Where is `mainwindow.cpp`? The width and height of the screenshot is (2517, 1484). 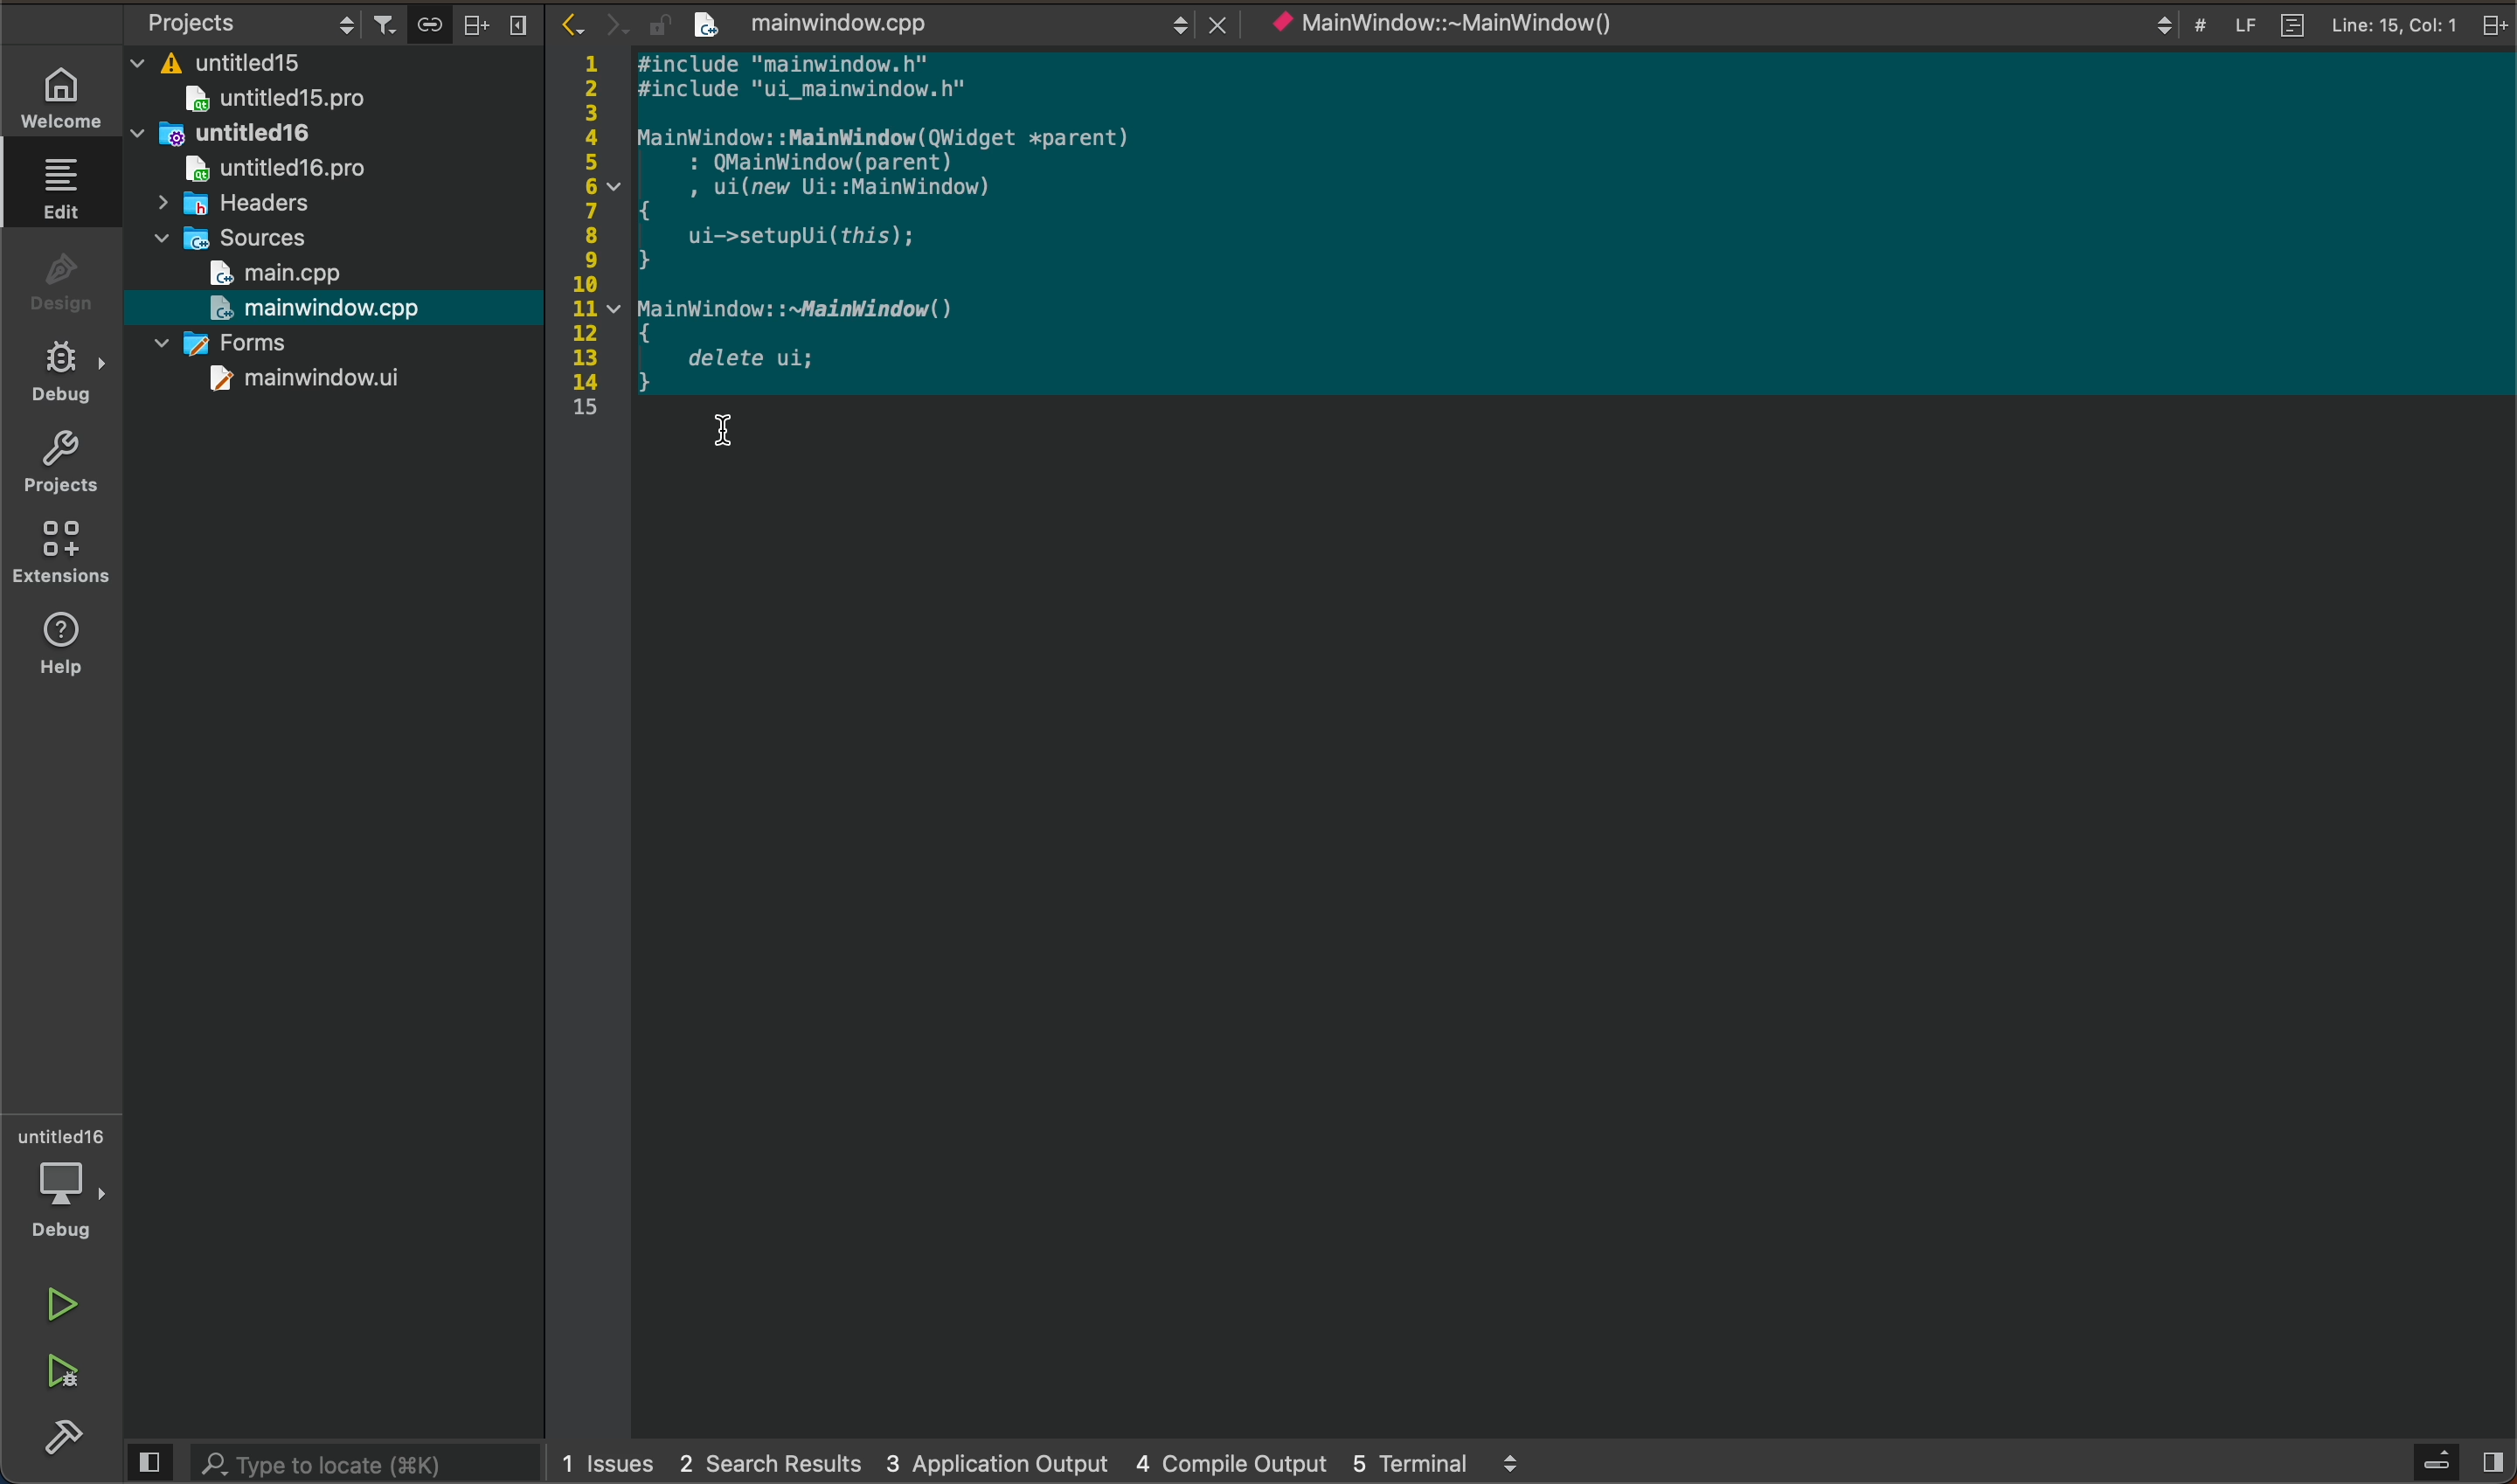
mainwindow.cpp is located at coordinates (963, 25).